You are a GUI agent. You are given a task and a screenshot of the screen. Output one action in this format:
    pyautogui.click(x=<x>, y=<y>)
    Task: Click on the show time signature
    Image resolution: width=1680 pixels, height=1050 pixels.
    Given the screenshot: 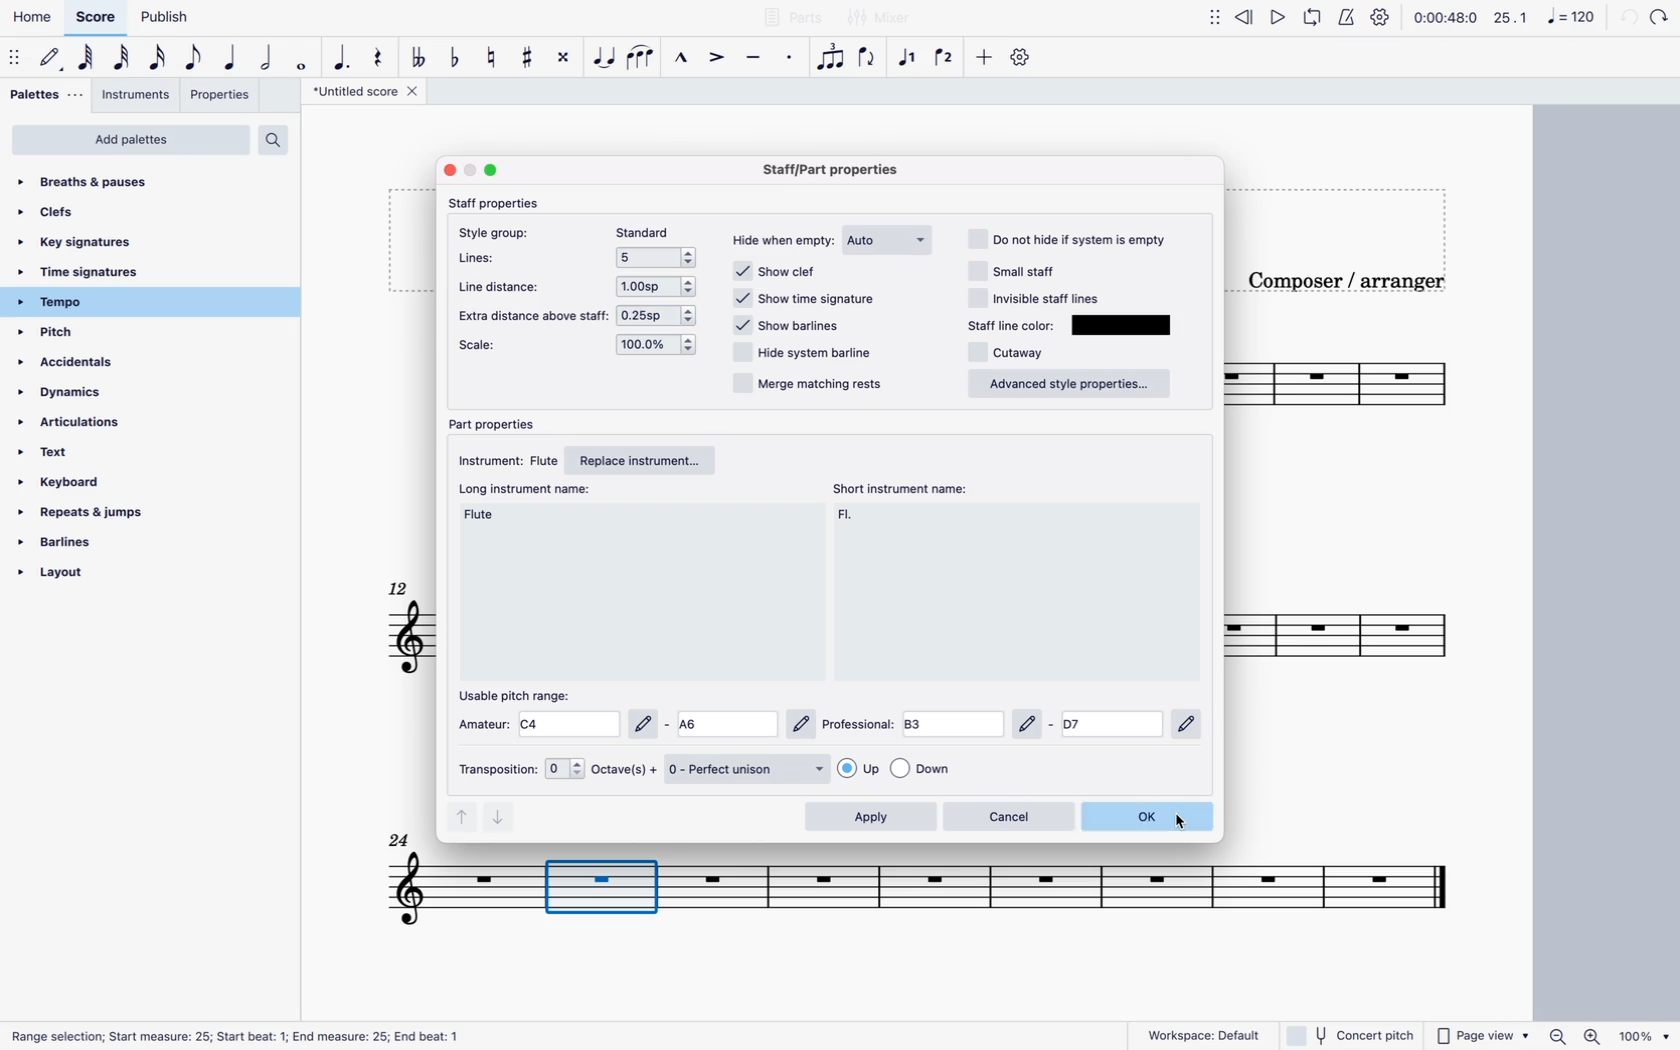 What is the action you would take?
    pyautogui.click(x=810, y=298)
    